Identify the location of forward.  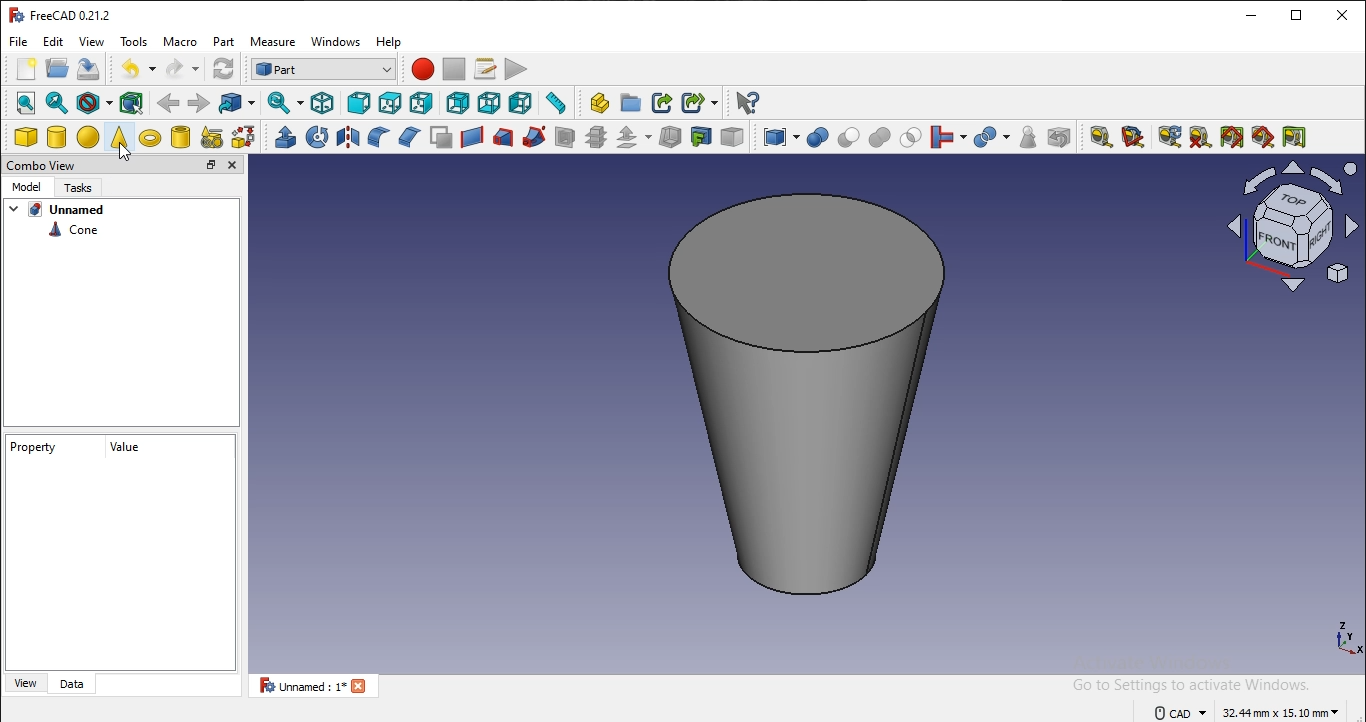
(200, 103).